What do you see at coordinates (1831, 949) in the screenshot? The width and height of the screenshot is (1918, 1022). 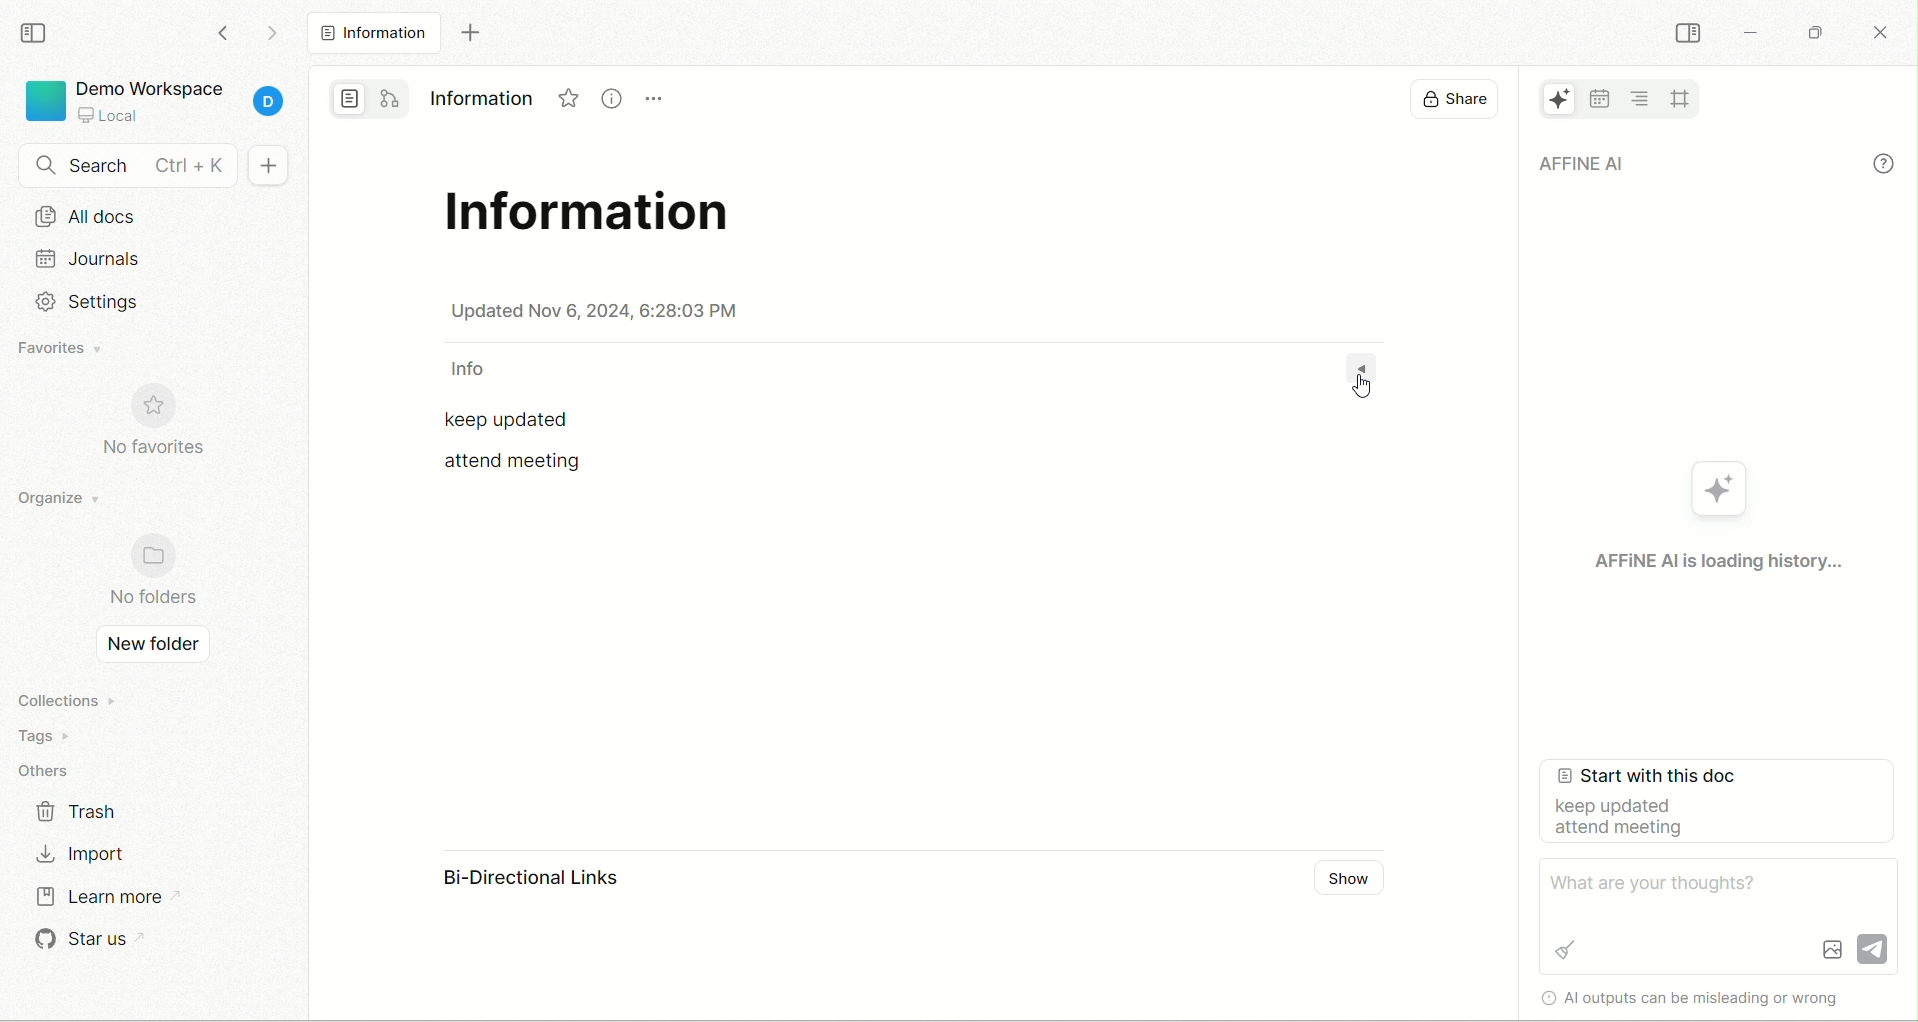 I see `Image` at bounding box center [1831, 949].